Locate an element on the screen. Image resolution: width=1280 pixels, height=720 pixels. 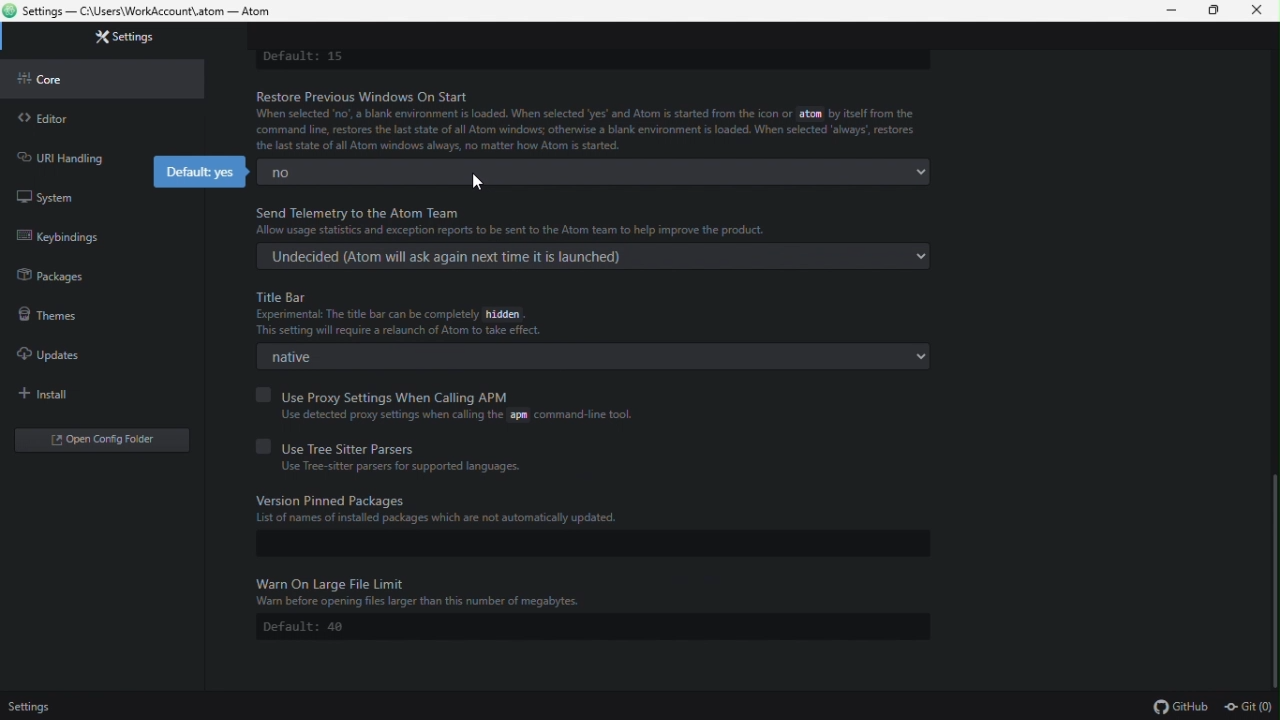
settings is located at coordinates (30, 708).